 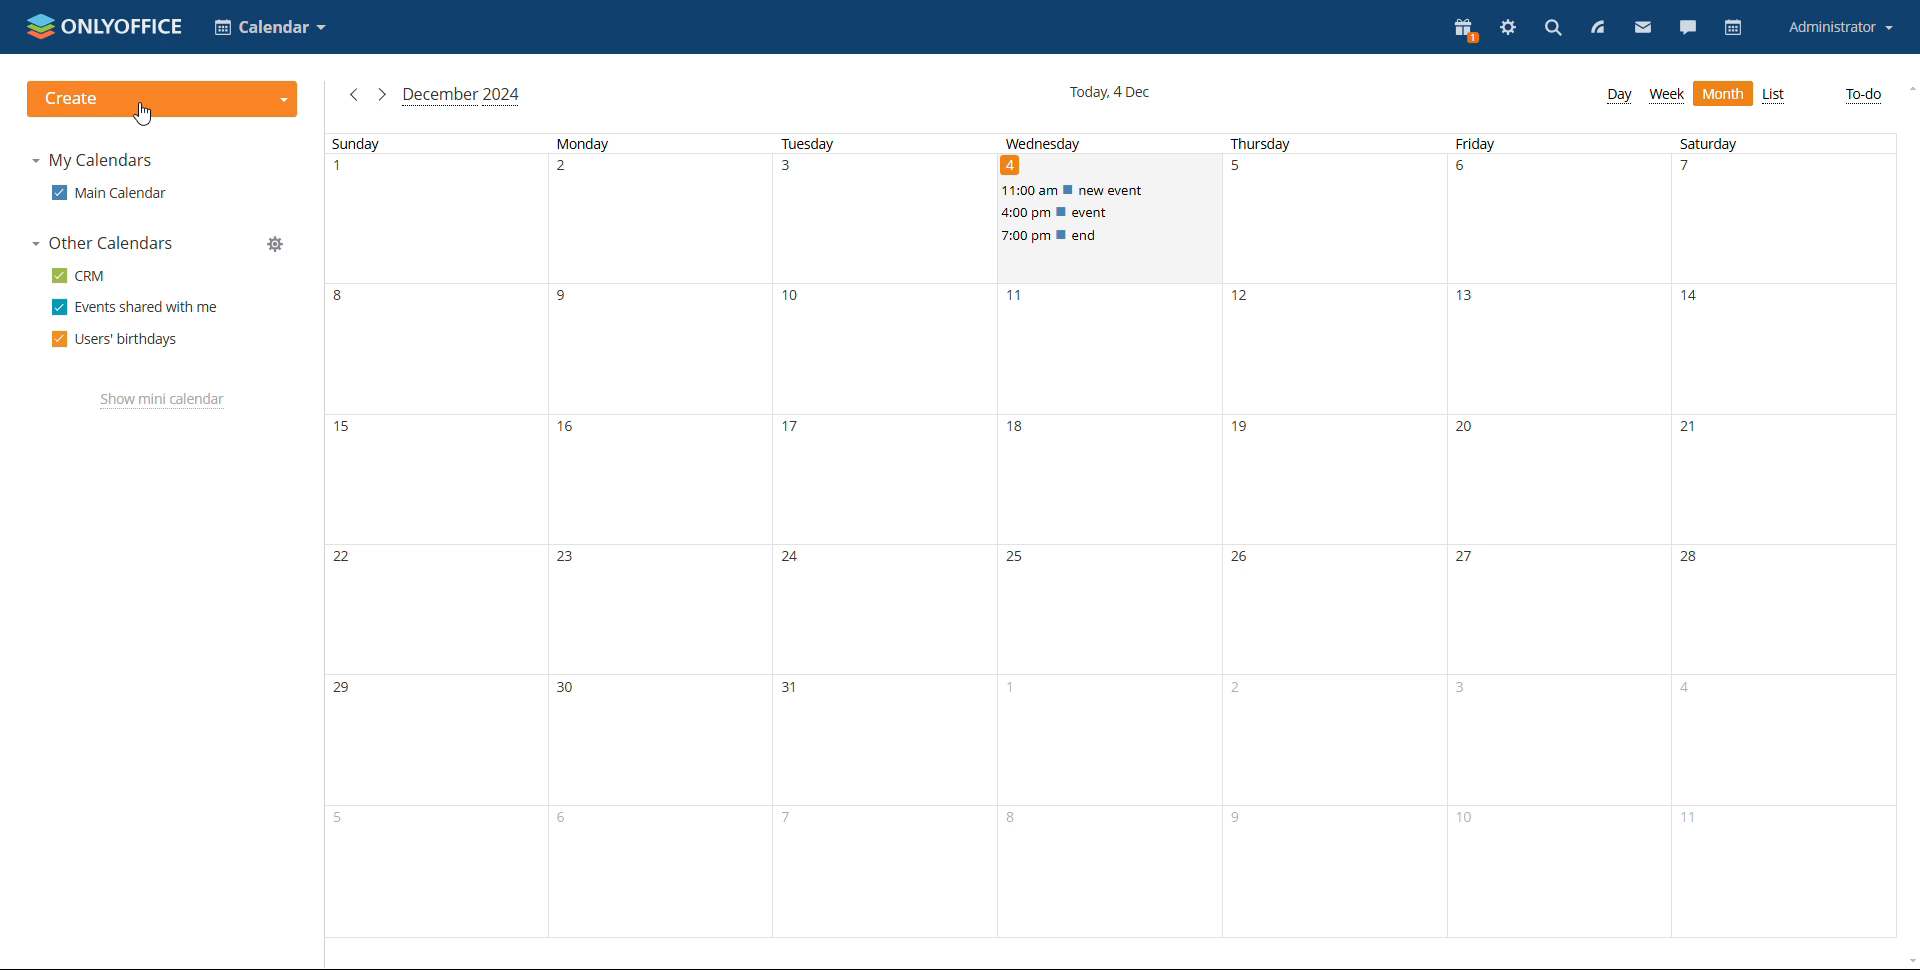 I want to click on sunday, so click(x=434, y=536).